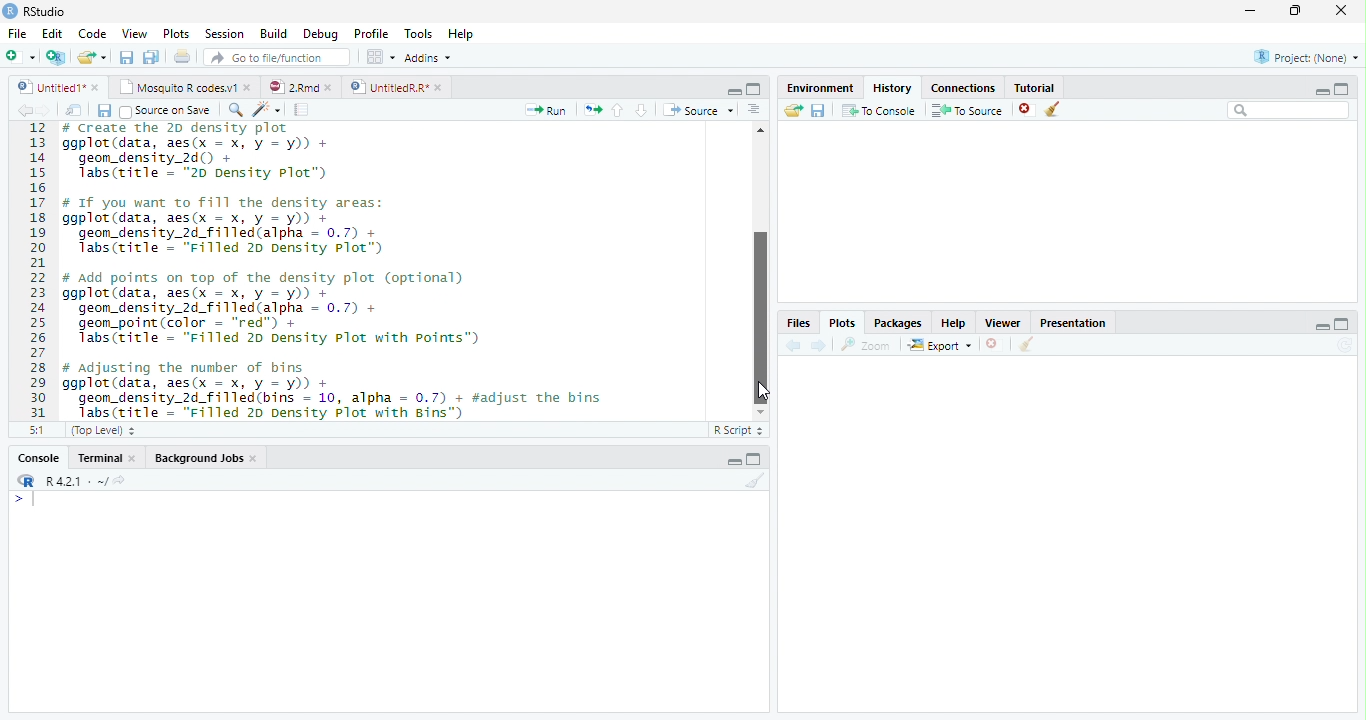 This screenshot has width=1366, height=720. Describe the element at coordinates (1344, 323) in the screenshot. I see `maximize` at that location.